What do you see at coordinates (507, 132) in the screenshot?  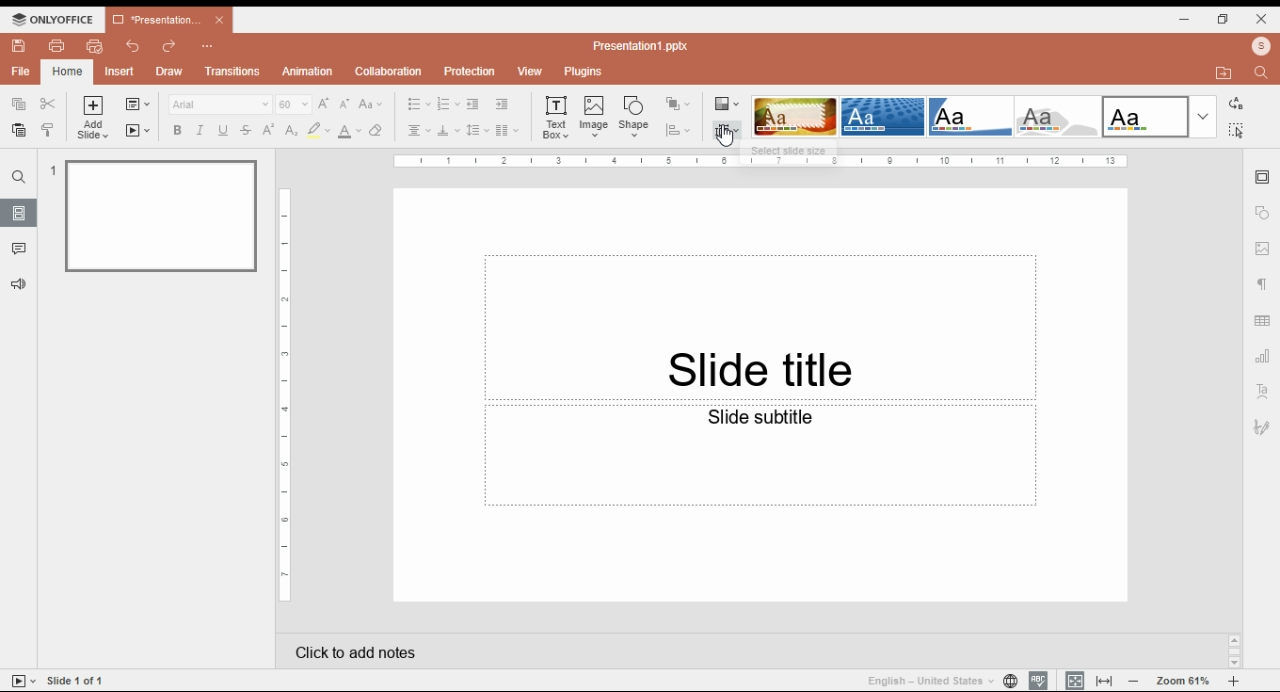 I see `insert columns` at bounding box center [507, 132].